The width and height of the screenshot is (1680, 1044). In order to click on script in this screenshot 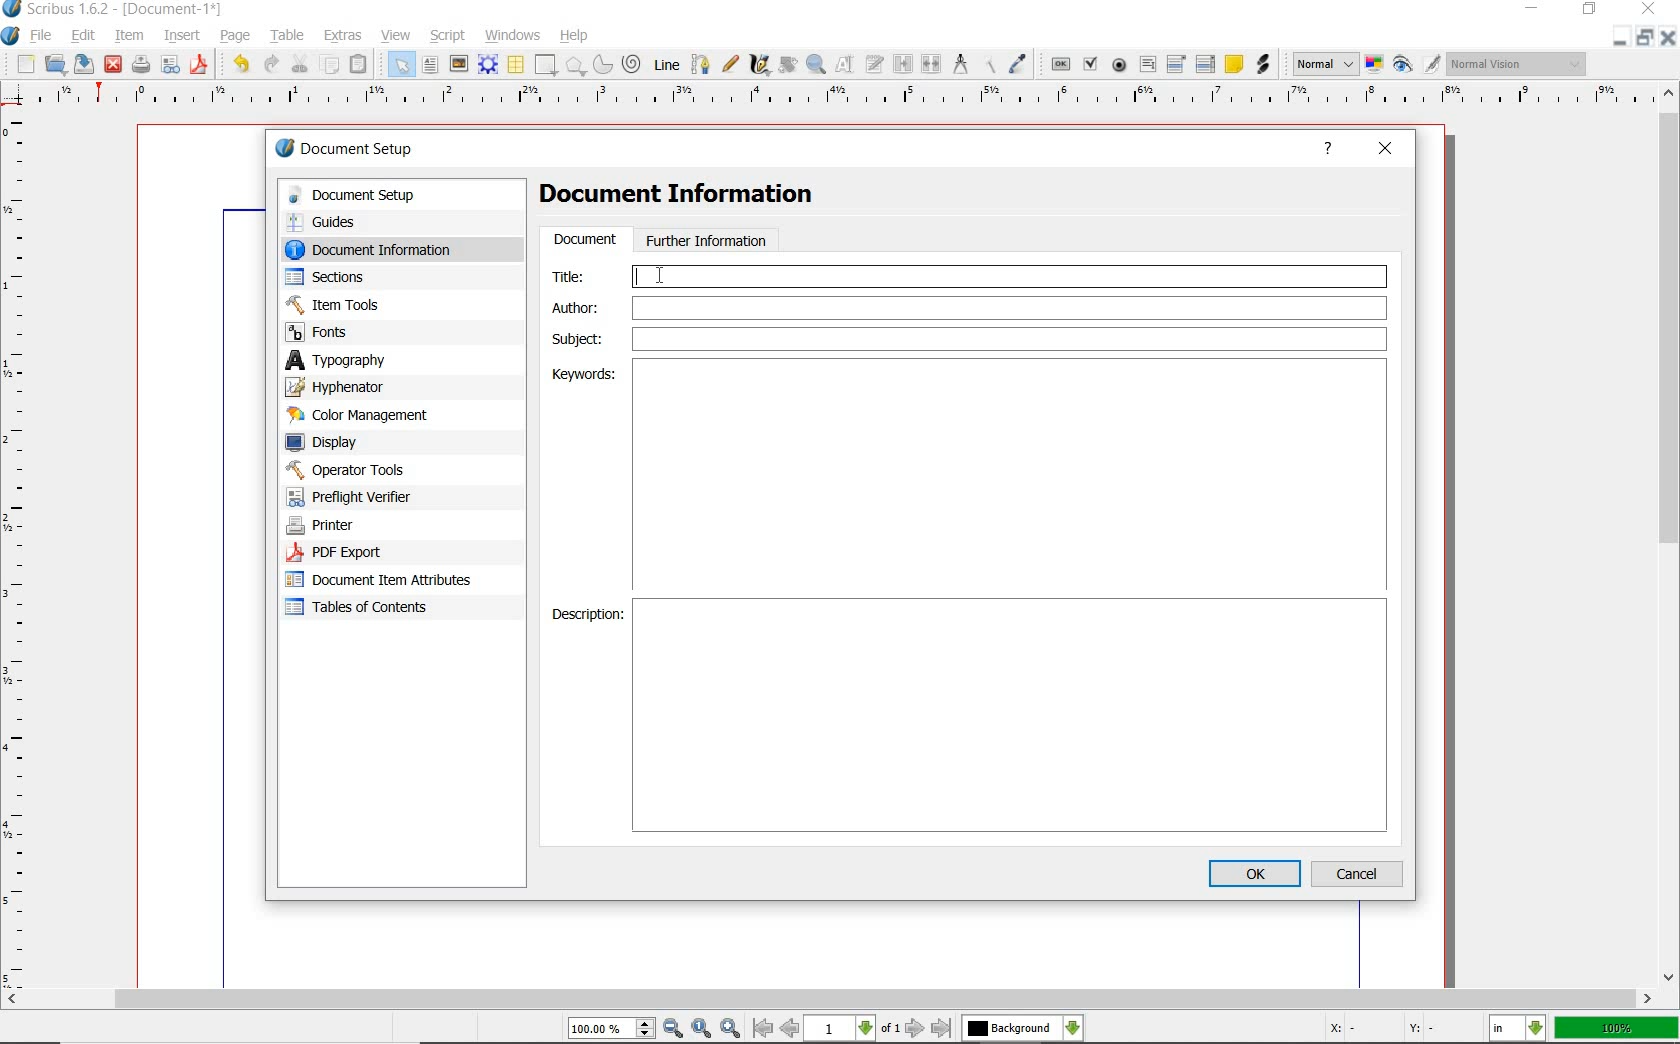, I will do `click(448, 36)`.